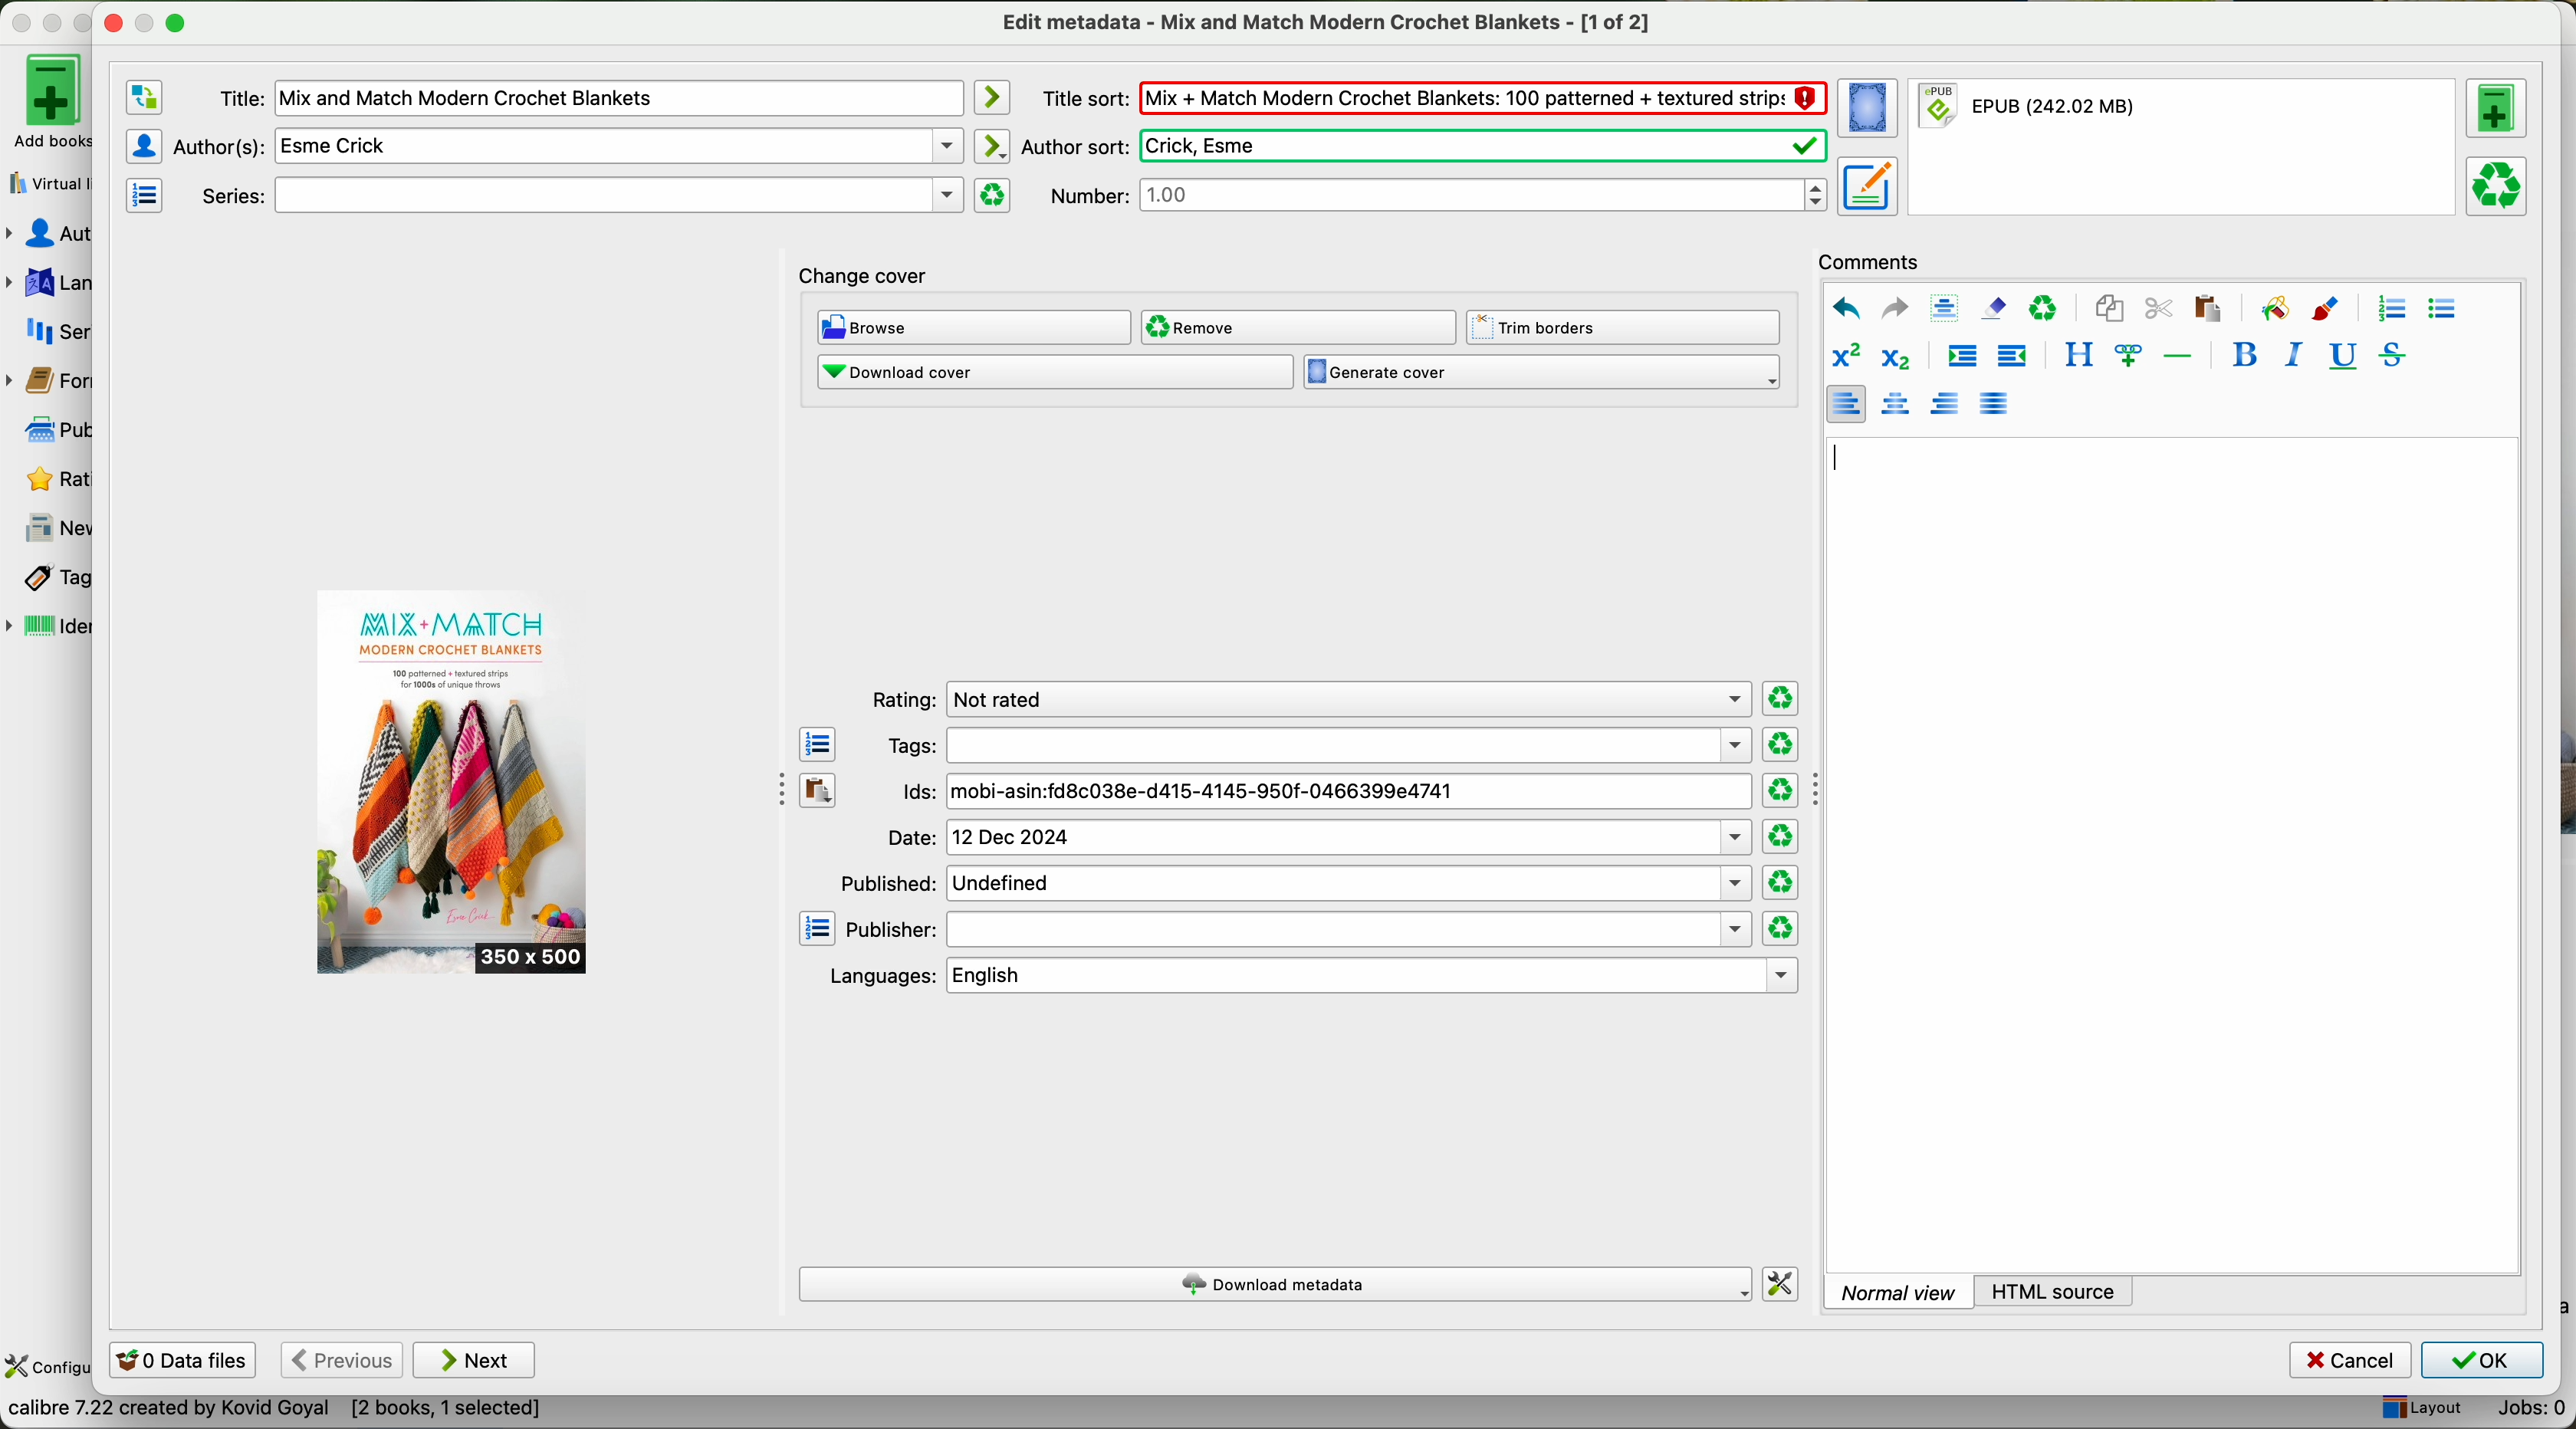 This screenshot has width=2576, height=1429. Describe the element at coordinates (454, 783) in the screenshot. I see `book cover preview` at that location.